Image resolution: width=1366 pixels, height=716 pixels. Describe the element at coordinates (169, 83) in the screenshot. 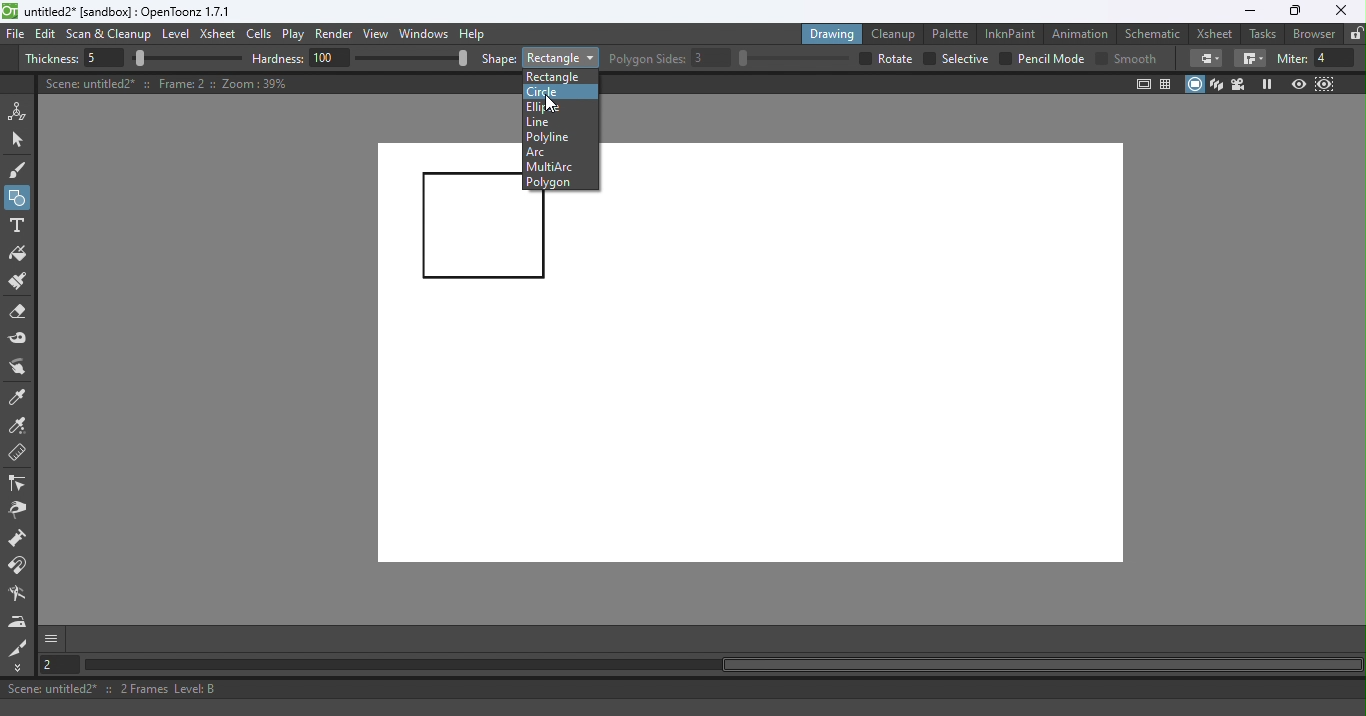

I see `Canvas details` at that location.